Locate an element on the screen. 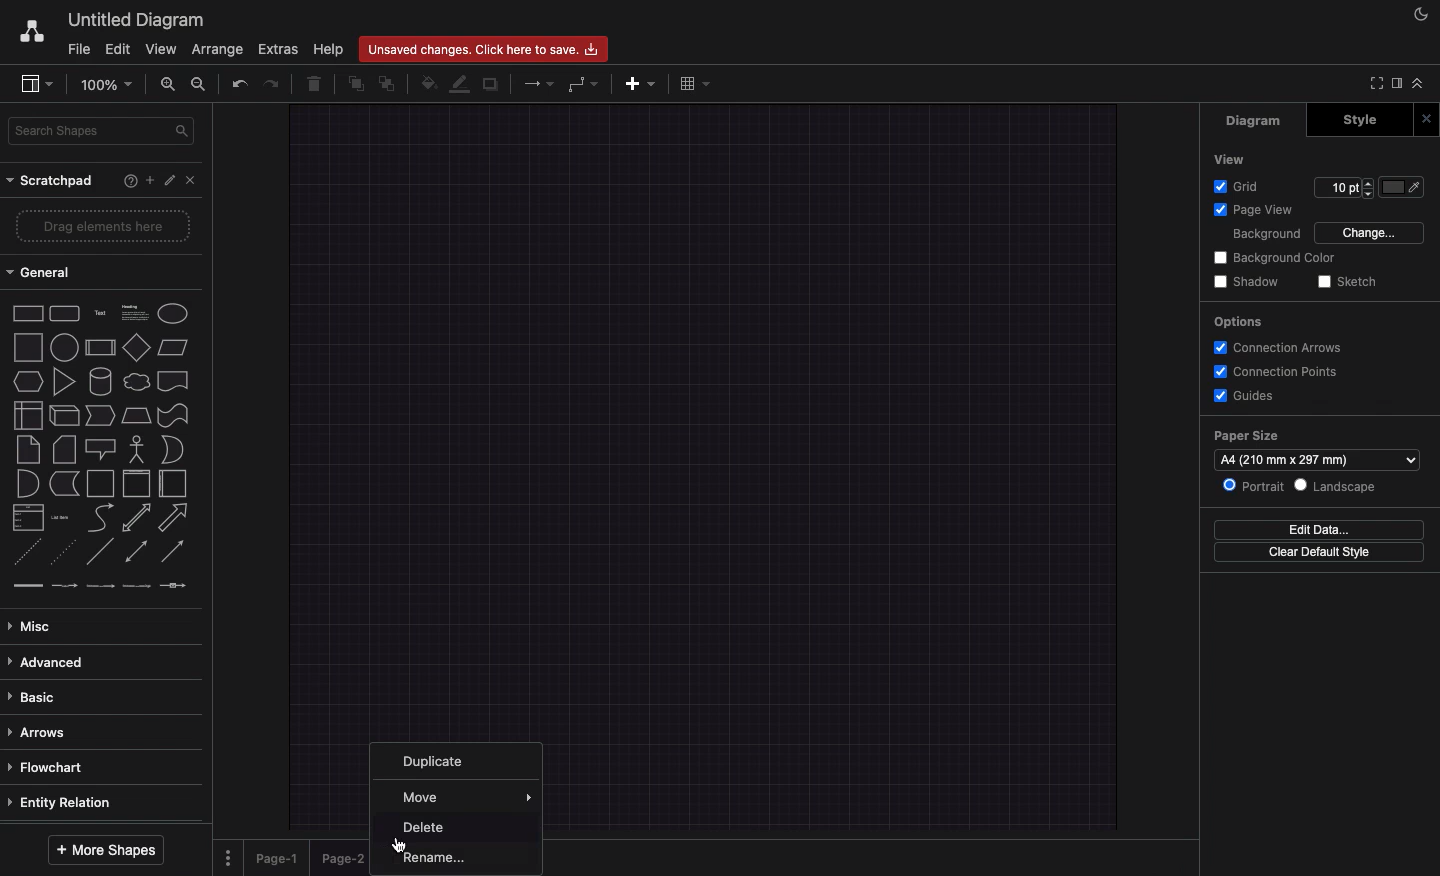 This screenshot has height=876, width=1440. Size is located at coordinates (1344, 188).